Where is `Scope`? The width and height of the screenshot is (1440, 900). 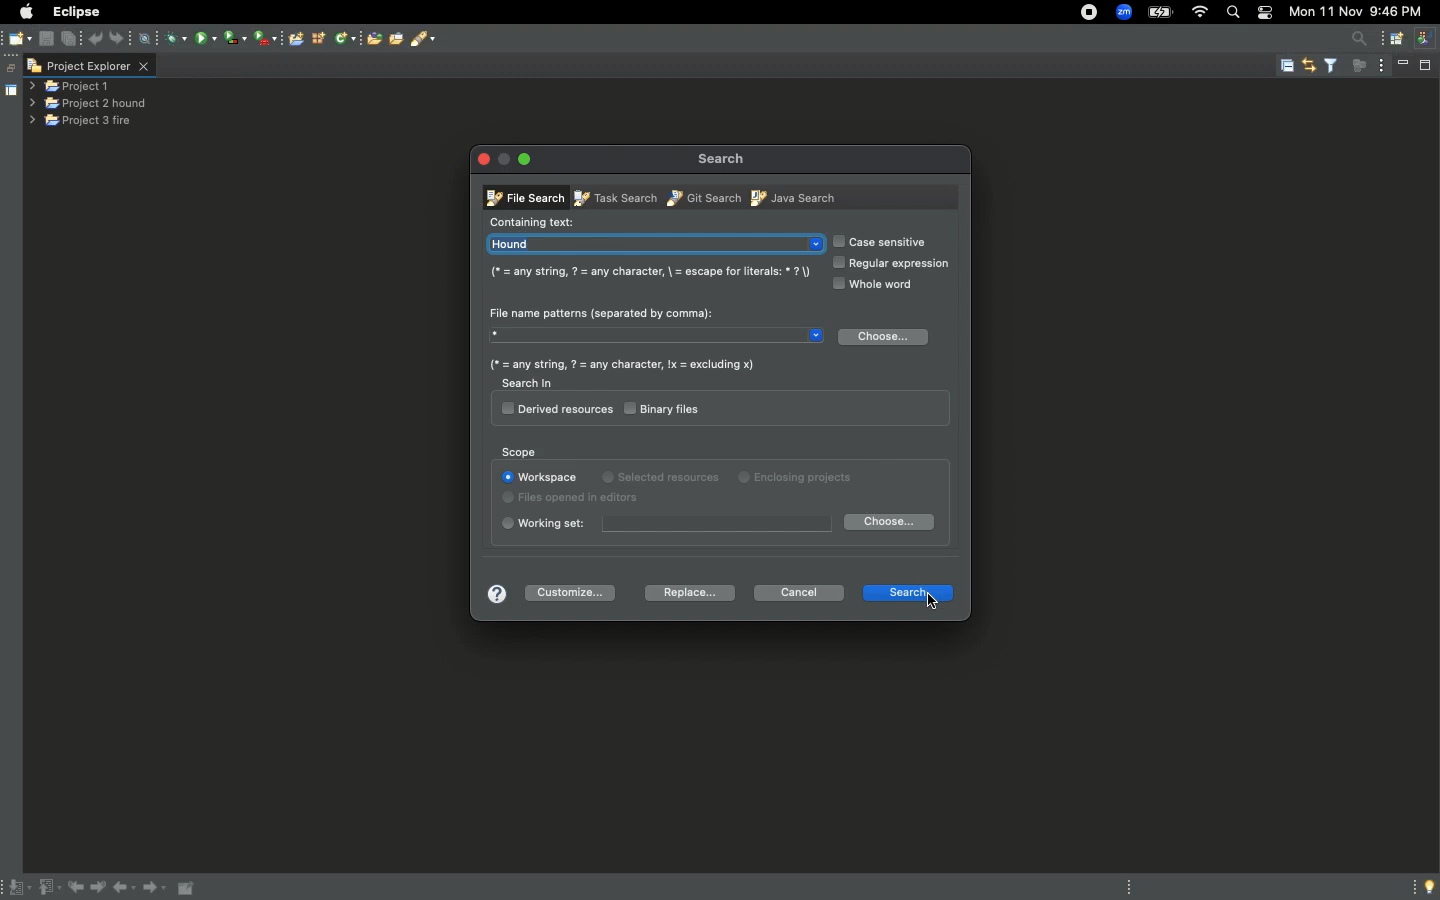 Scope is located at coordinates (521, 451).